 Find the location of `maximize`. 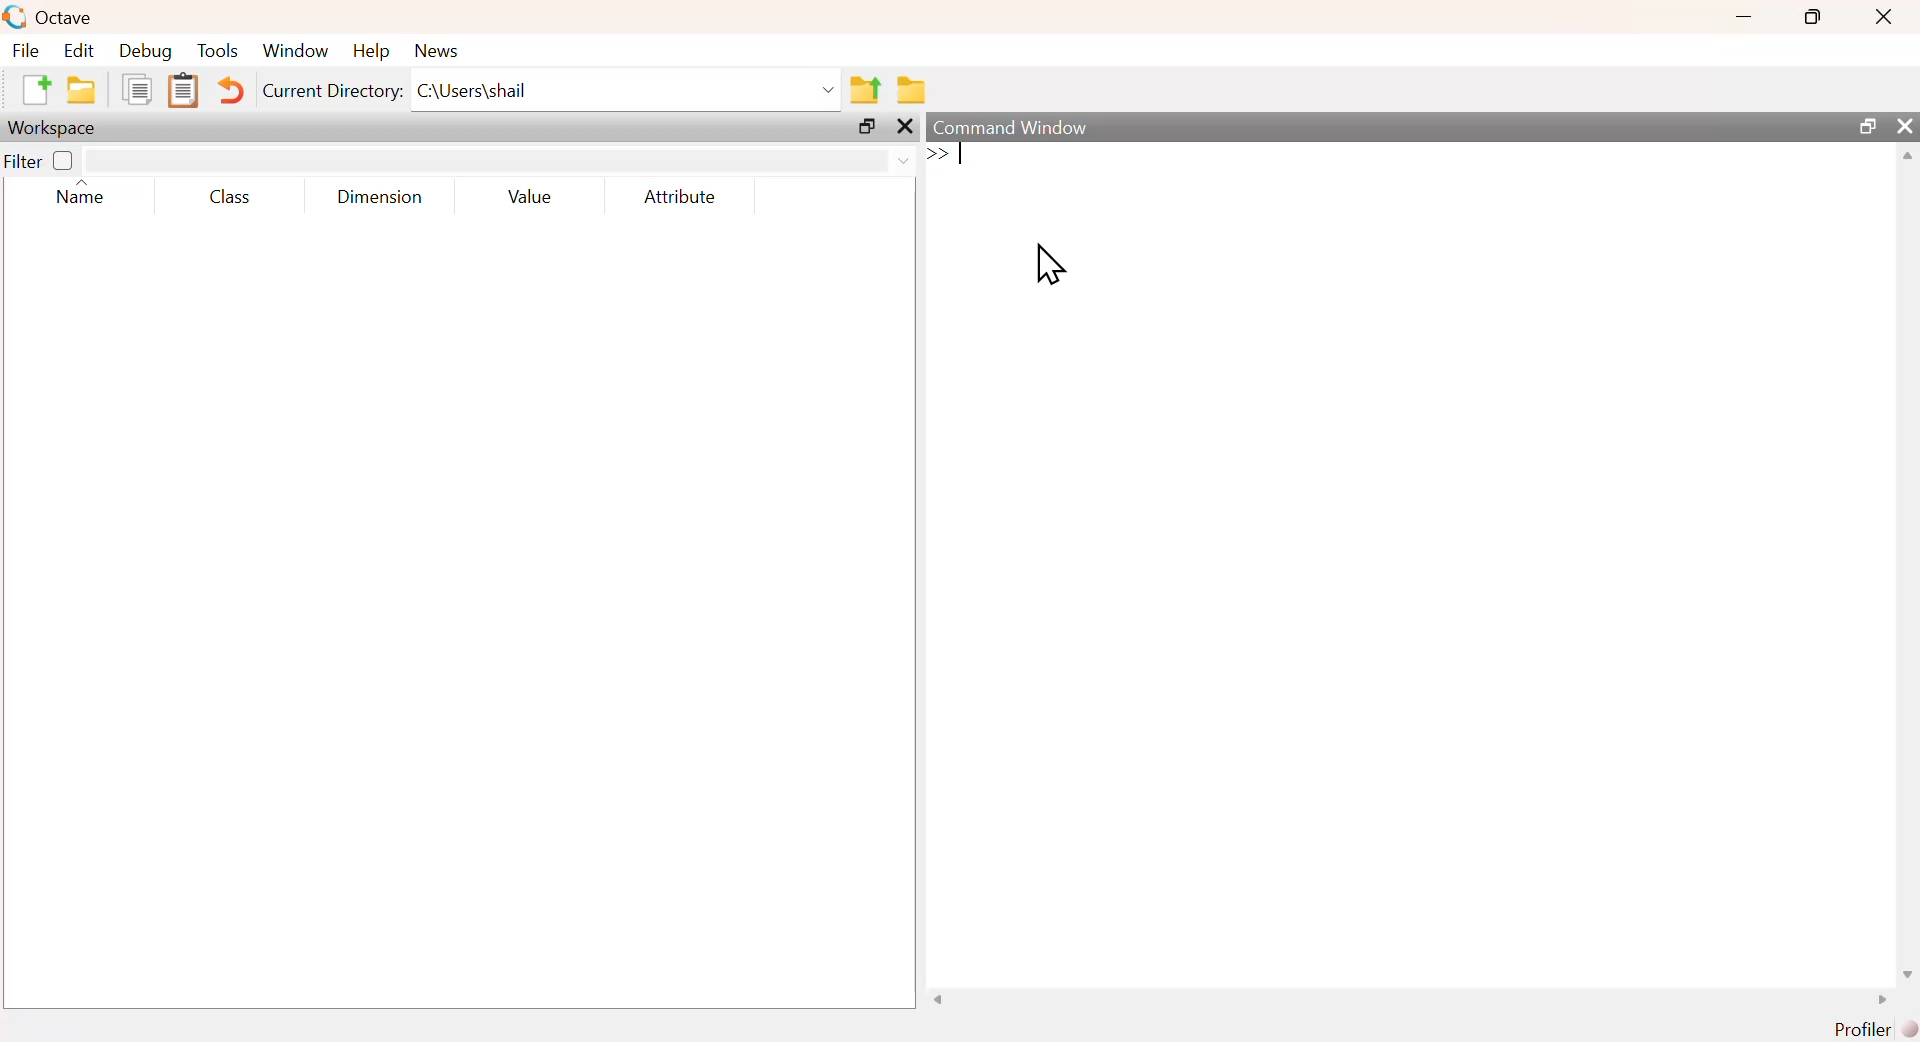

maximize is located at coordinates (1814, 16).